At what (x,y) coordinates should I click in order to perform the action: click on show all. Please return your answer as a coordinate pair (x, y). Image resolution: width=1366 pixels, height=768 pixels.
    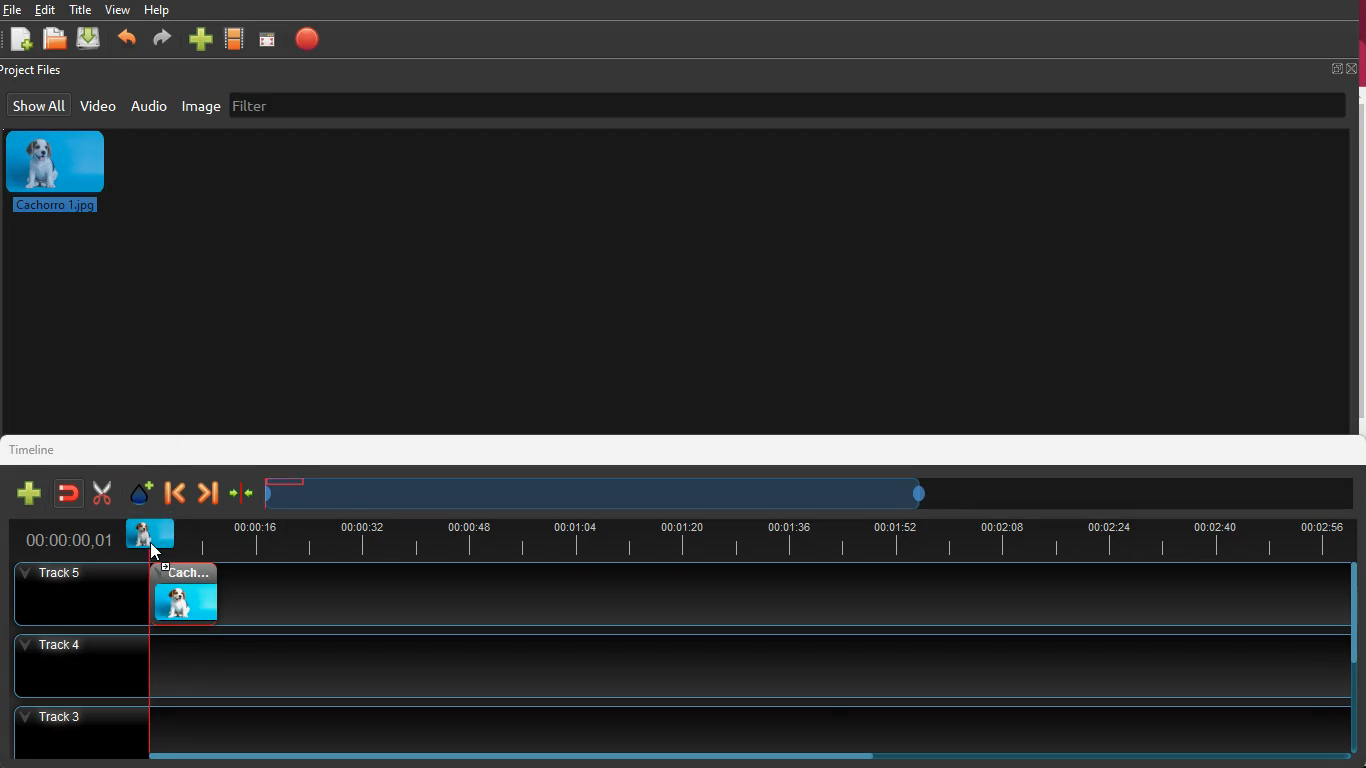
    Looking at the image, I should click on (40, 105).